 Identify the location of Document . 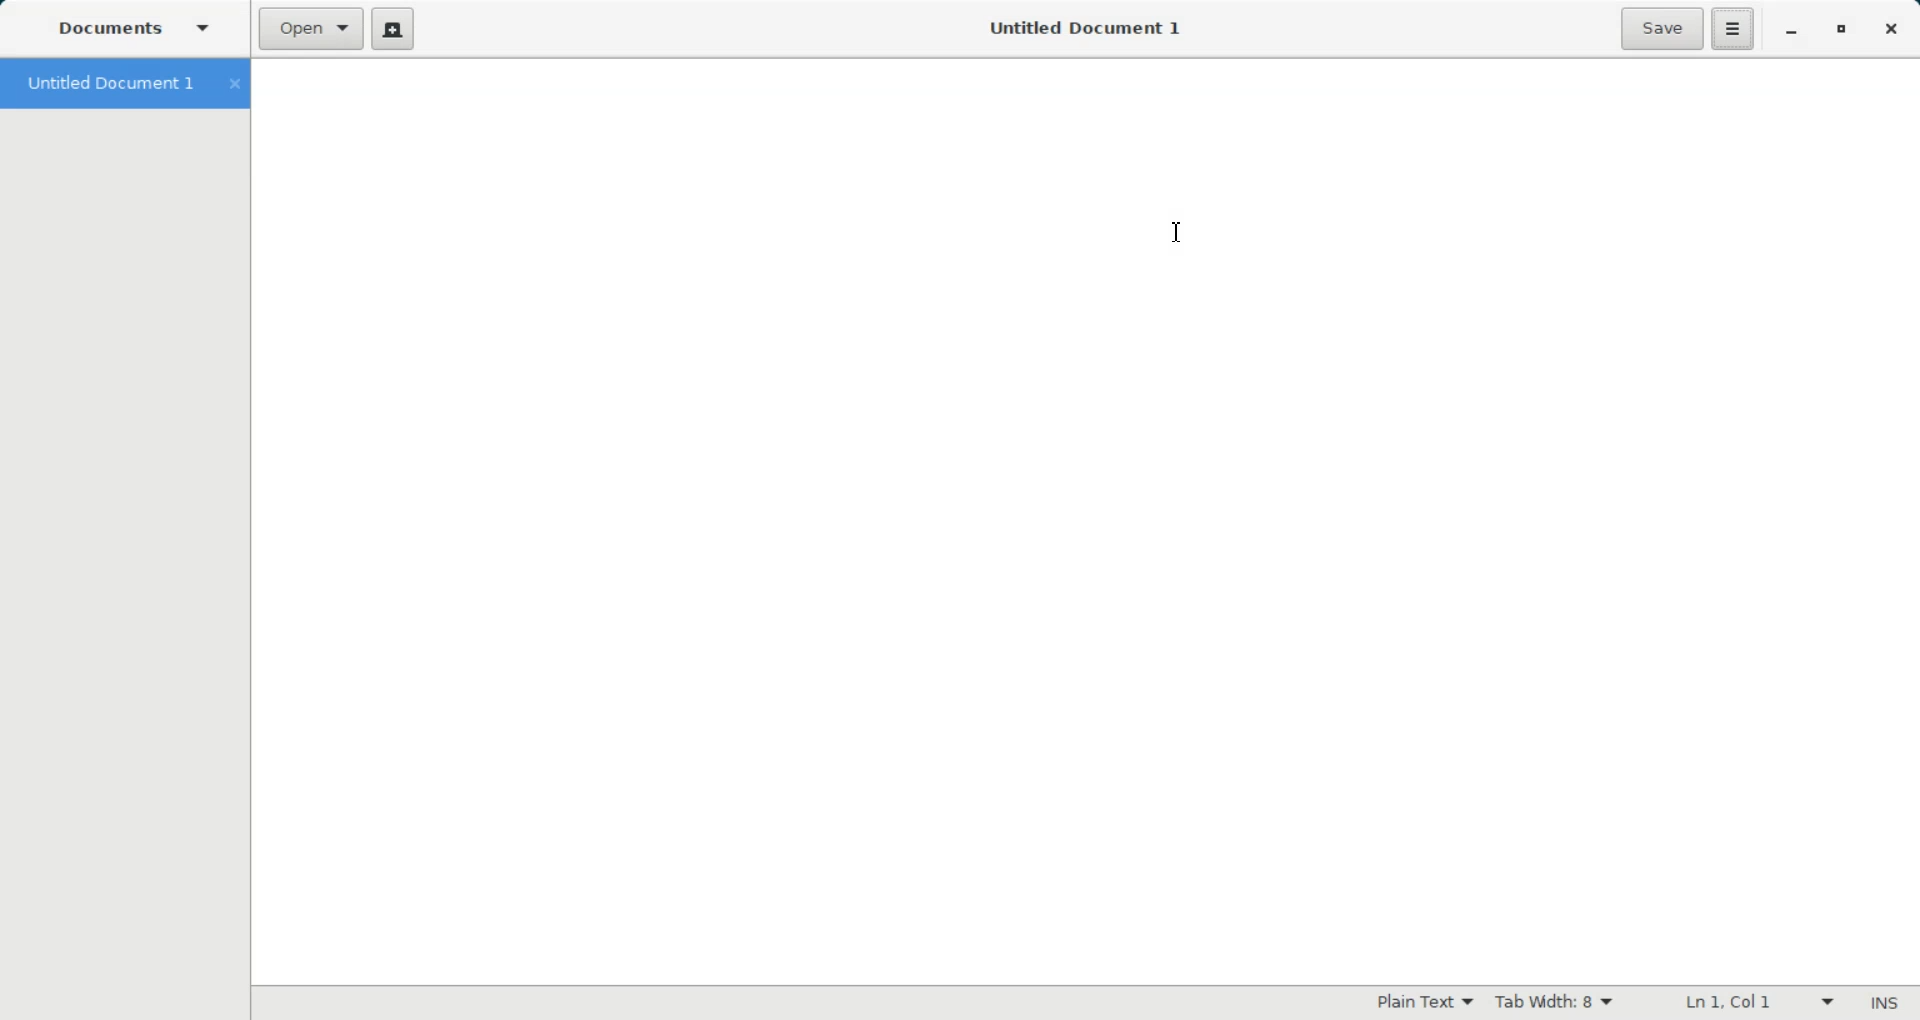
(140, 31).